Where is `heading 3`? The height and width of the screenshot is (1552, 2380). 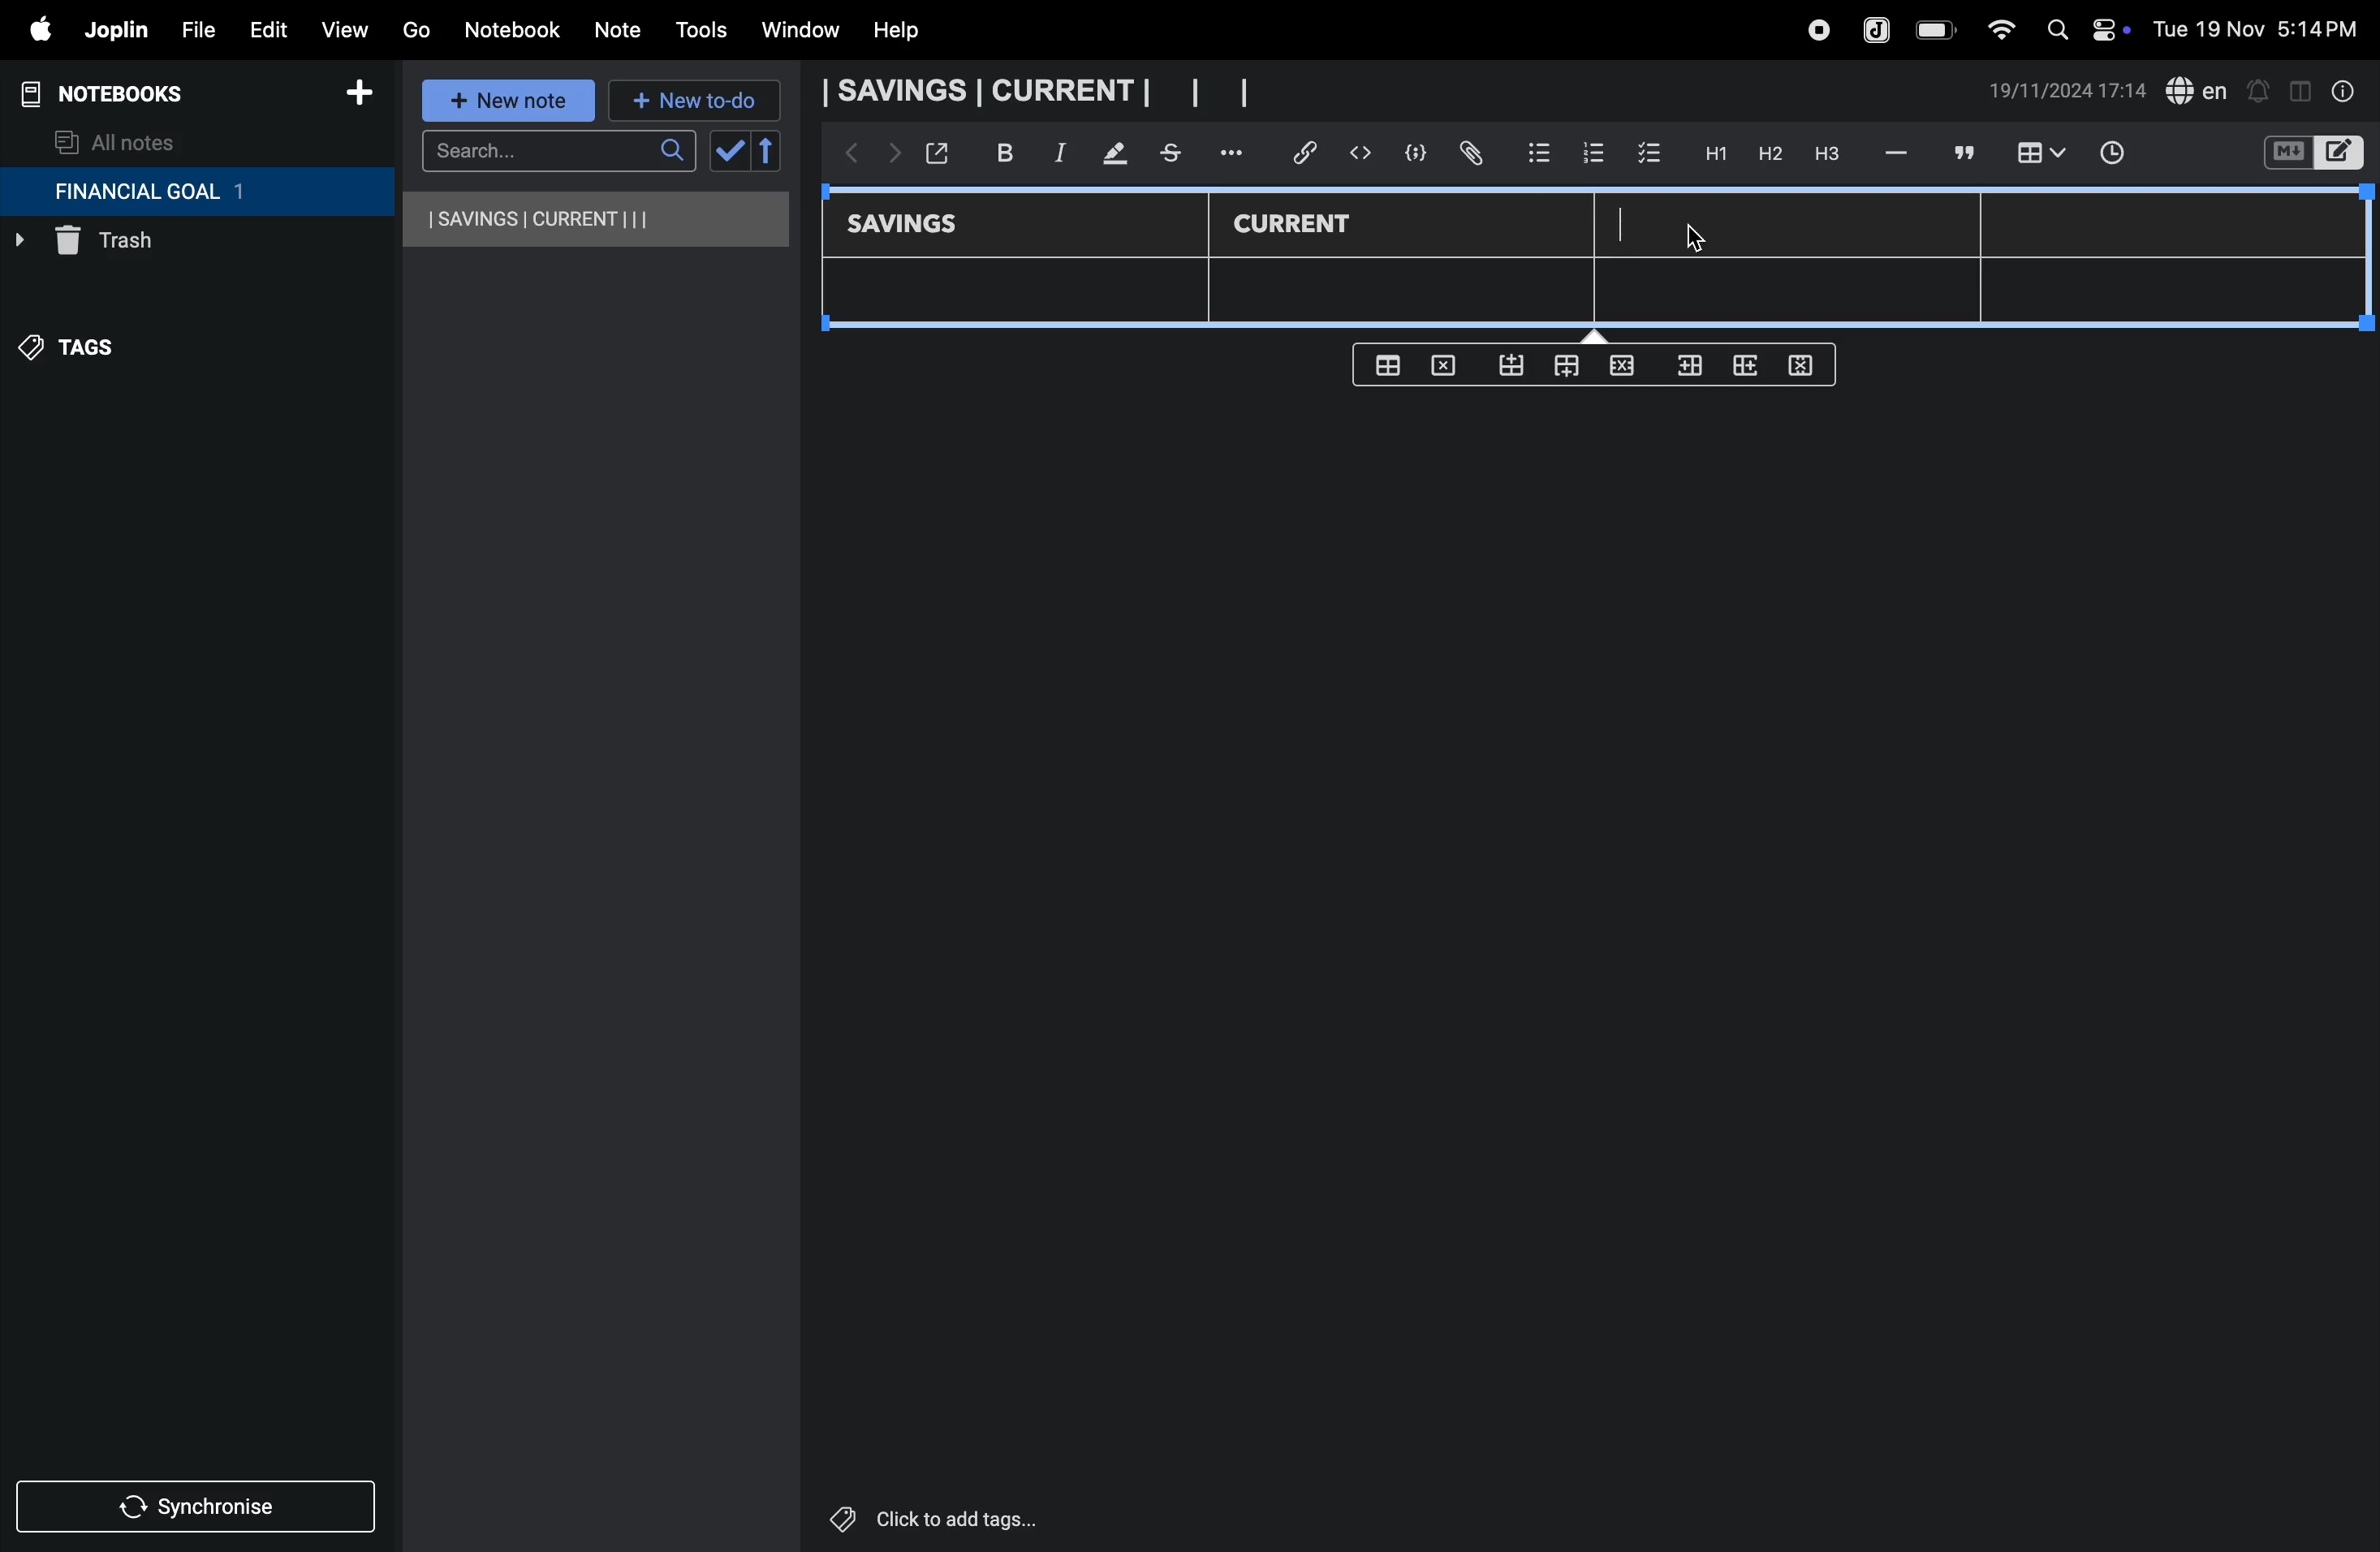 heading 3 is located at coordinates (1827, 154).